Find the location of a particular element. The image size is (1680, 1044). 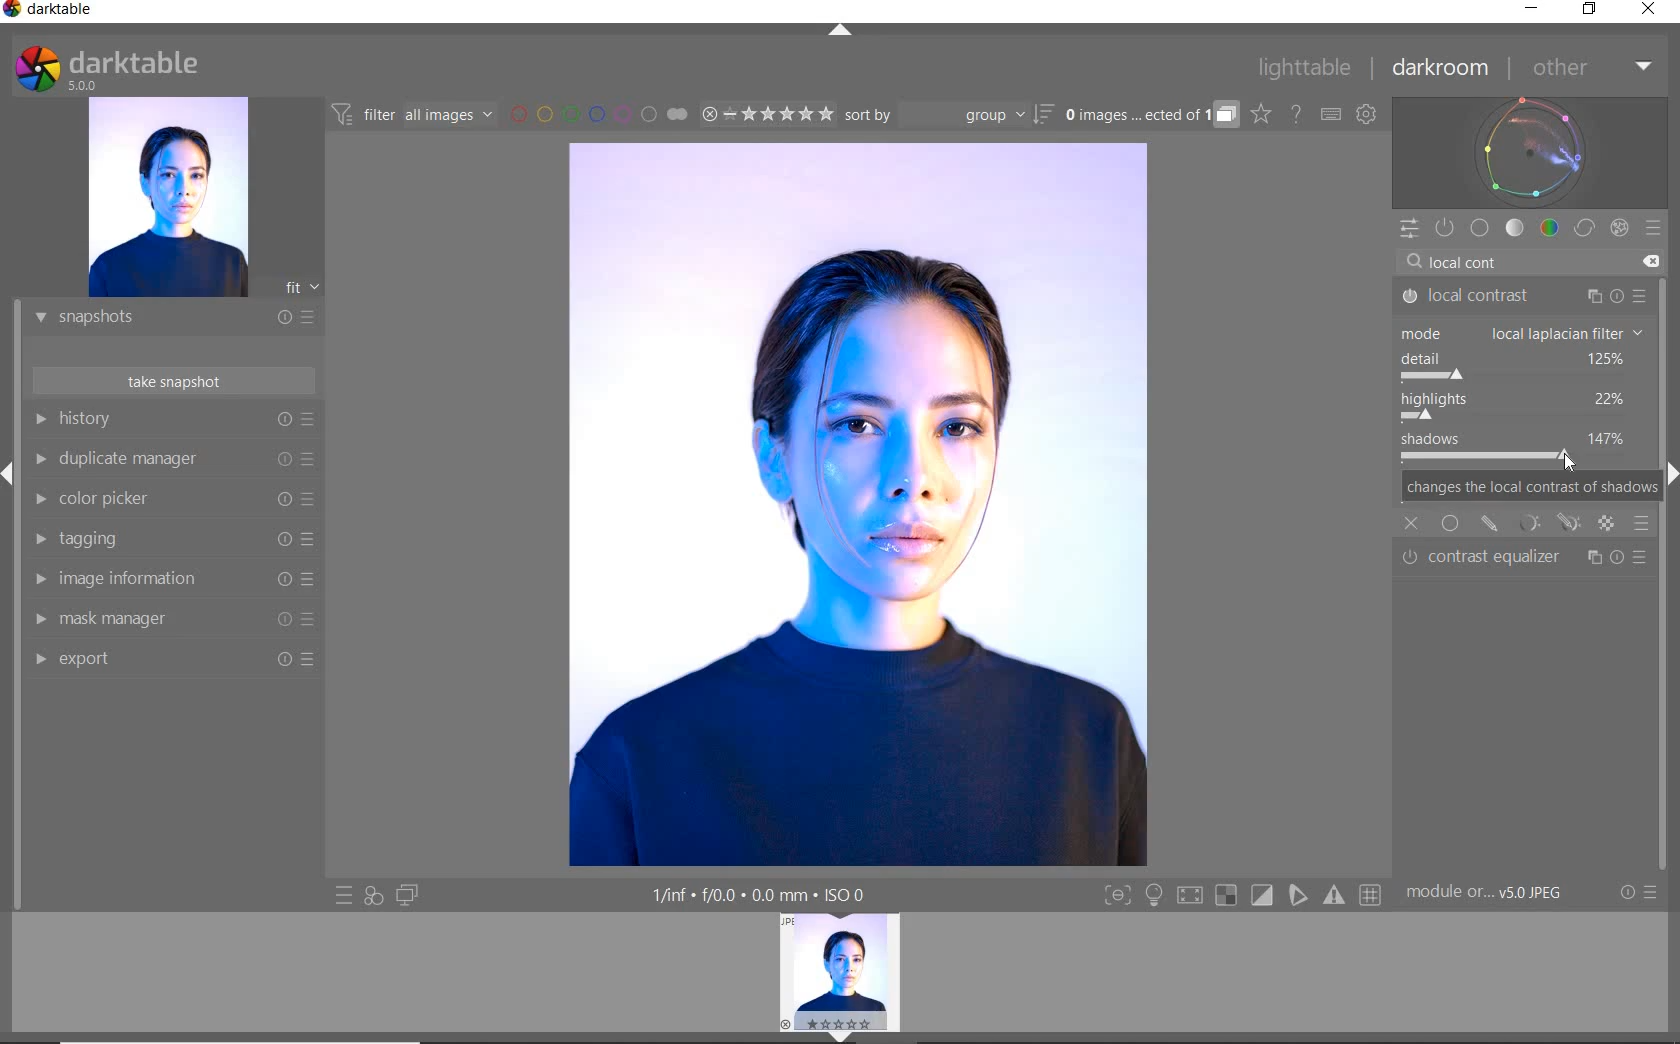

EXPAND/COLLAPSE is located at coordinates (843, 32).